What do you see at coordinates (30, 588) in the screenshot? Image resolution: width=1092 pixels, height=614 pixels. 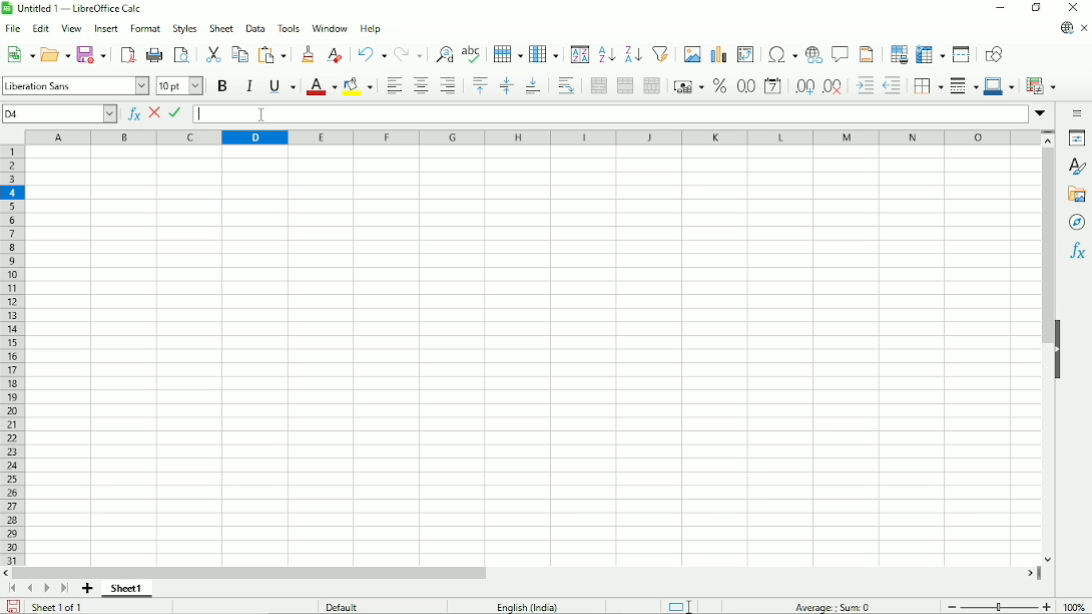 I see `Scroll to previous sheet` at bounding box center [30, 588].